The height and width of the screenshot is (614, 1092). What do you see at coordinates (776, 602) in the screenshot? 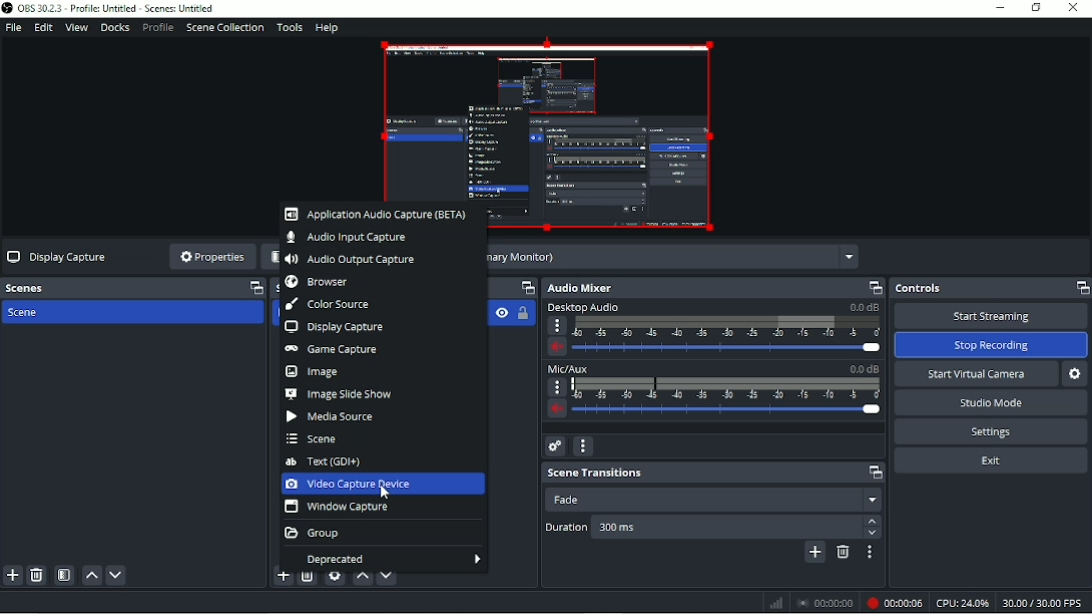
I see `Graph` at bounding box center [776, 602].